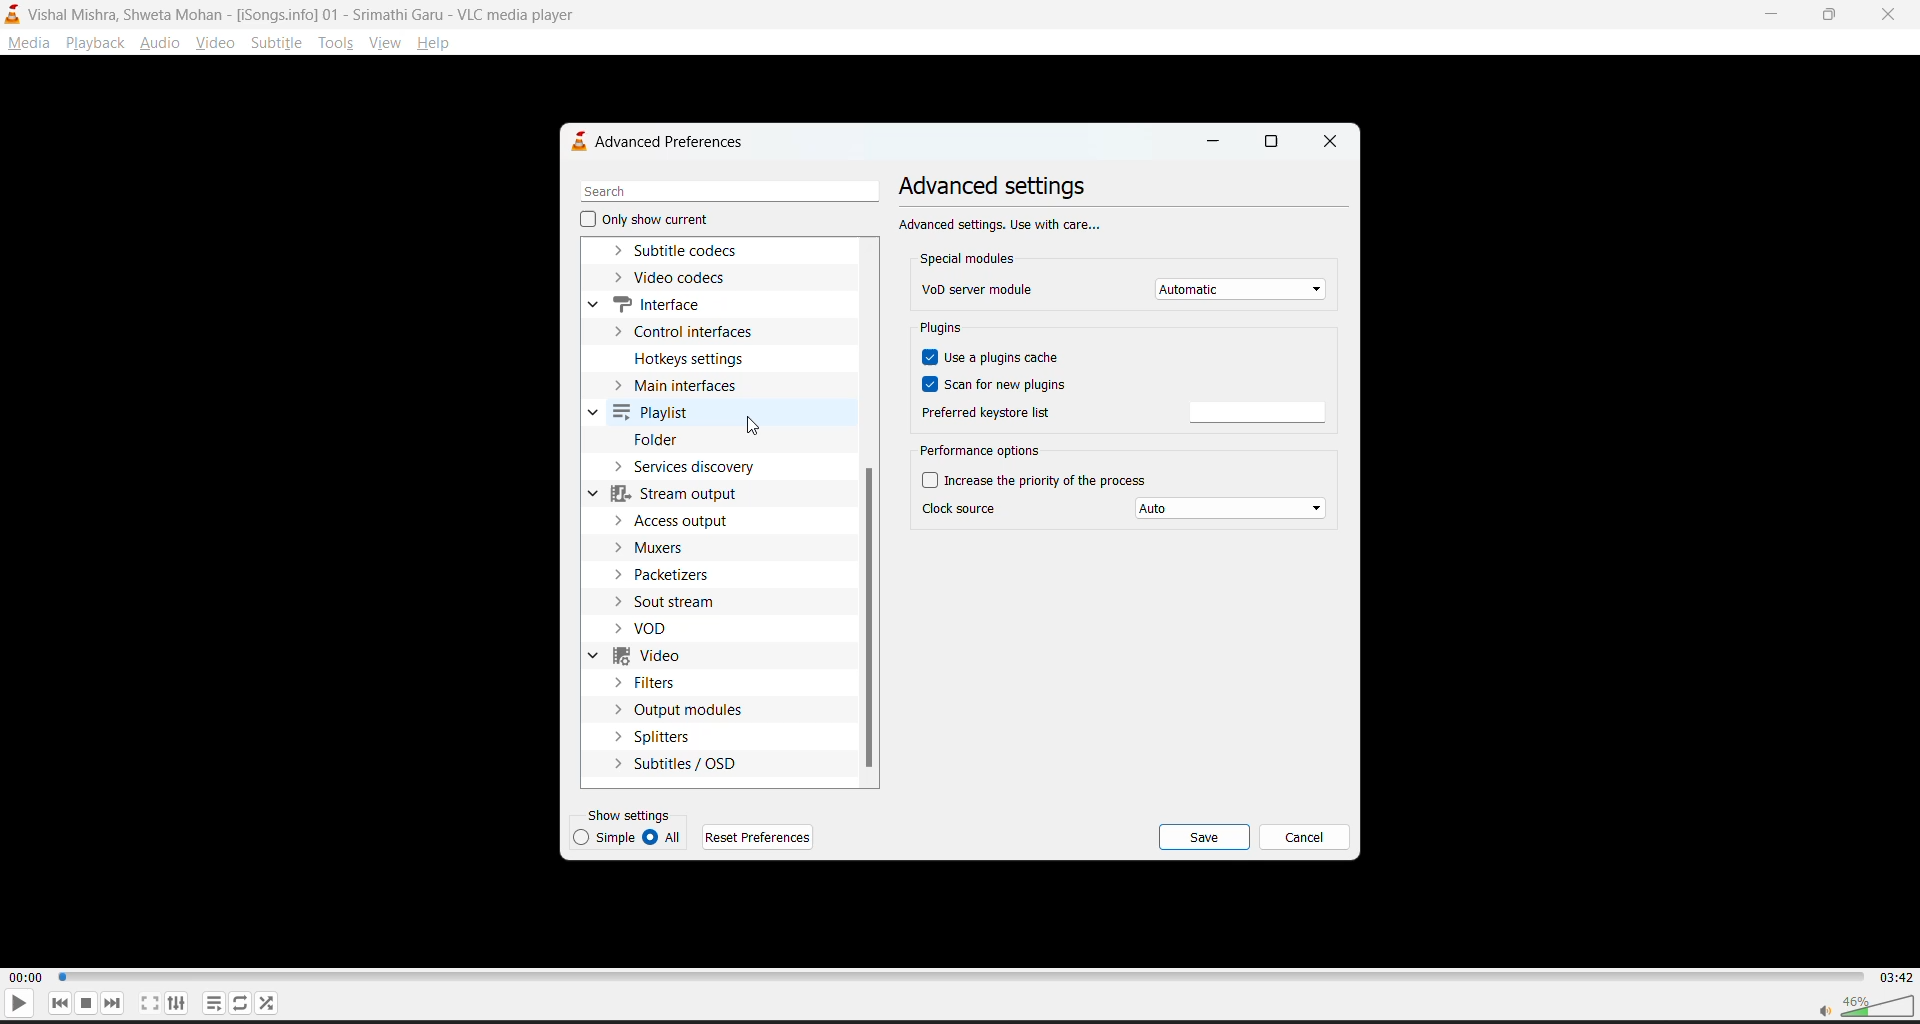 The height and width of the screenshot is (1024, 1920). I want to click on simple, so click(599, 838).